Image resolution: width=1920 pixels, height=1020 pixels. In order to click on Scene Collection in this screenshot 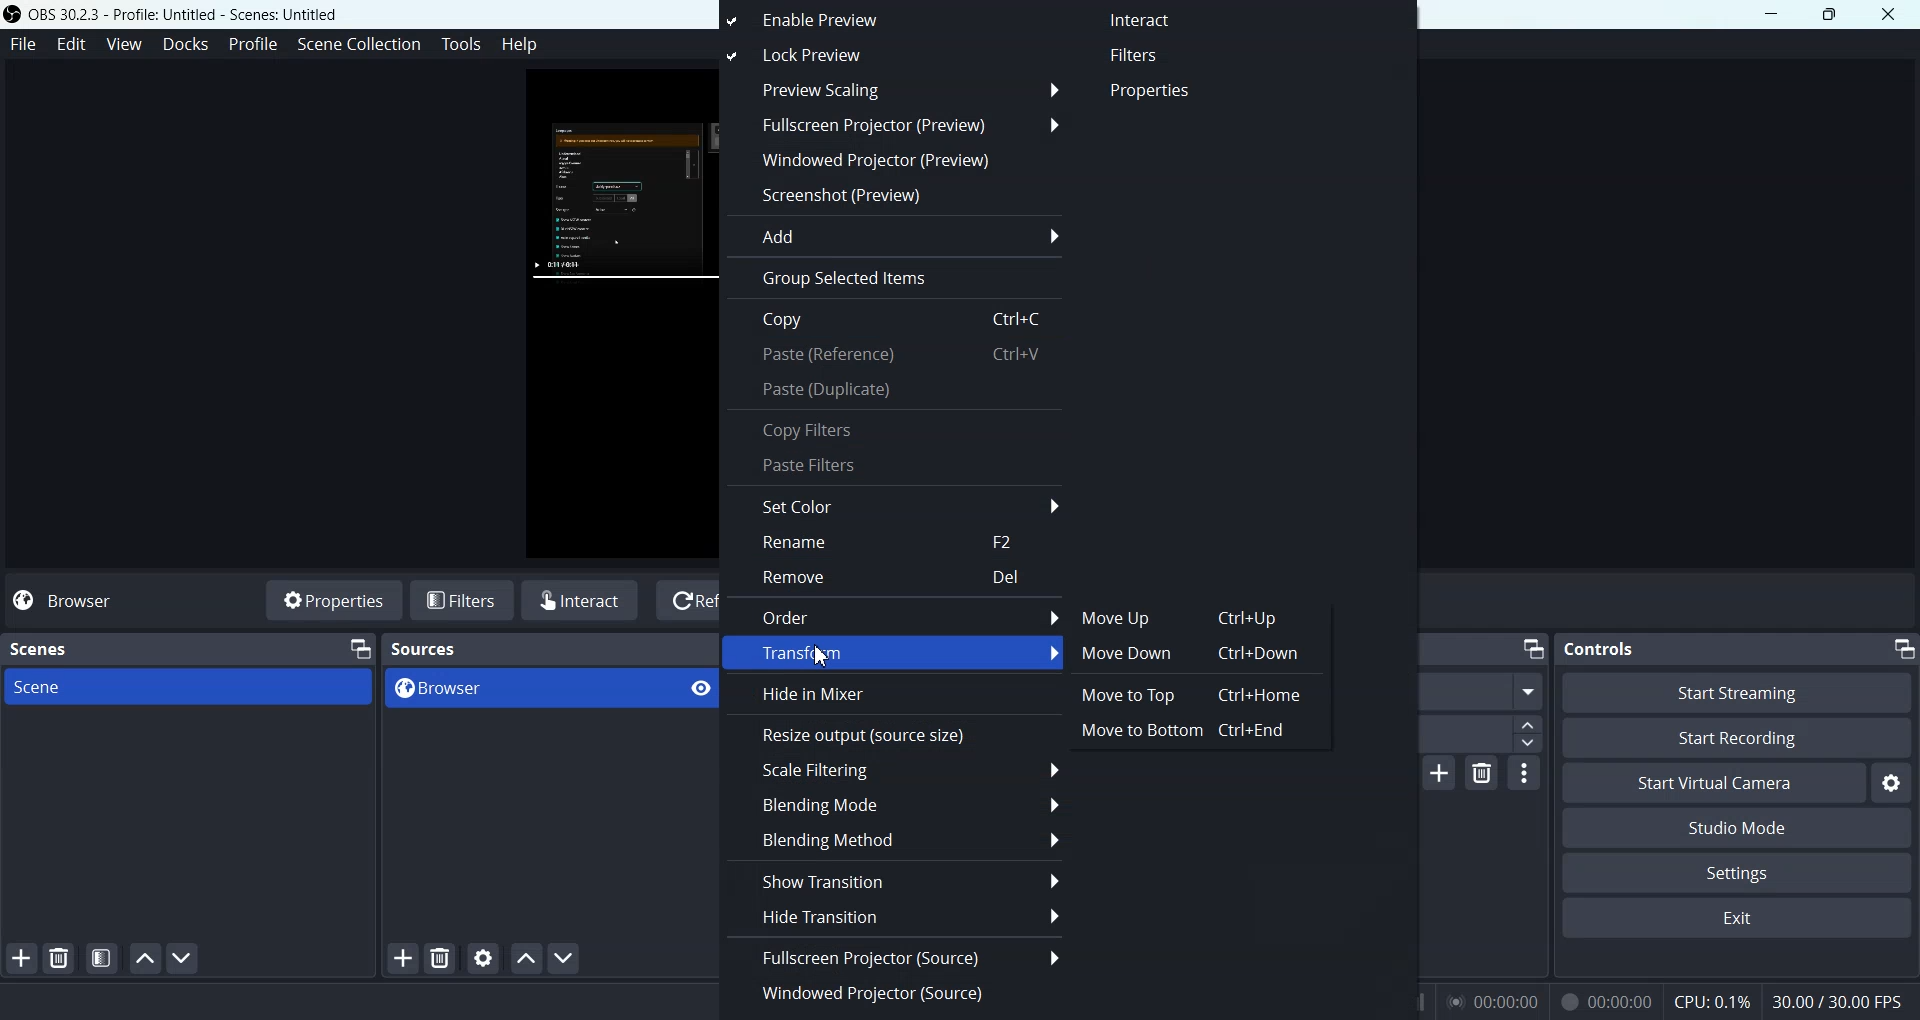, I will do `click(358, 45)`.